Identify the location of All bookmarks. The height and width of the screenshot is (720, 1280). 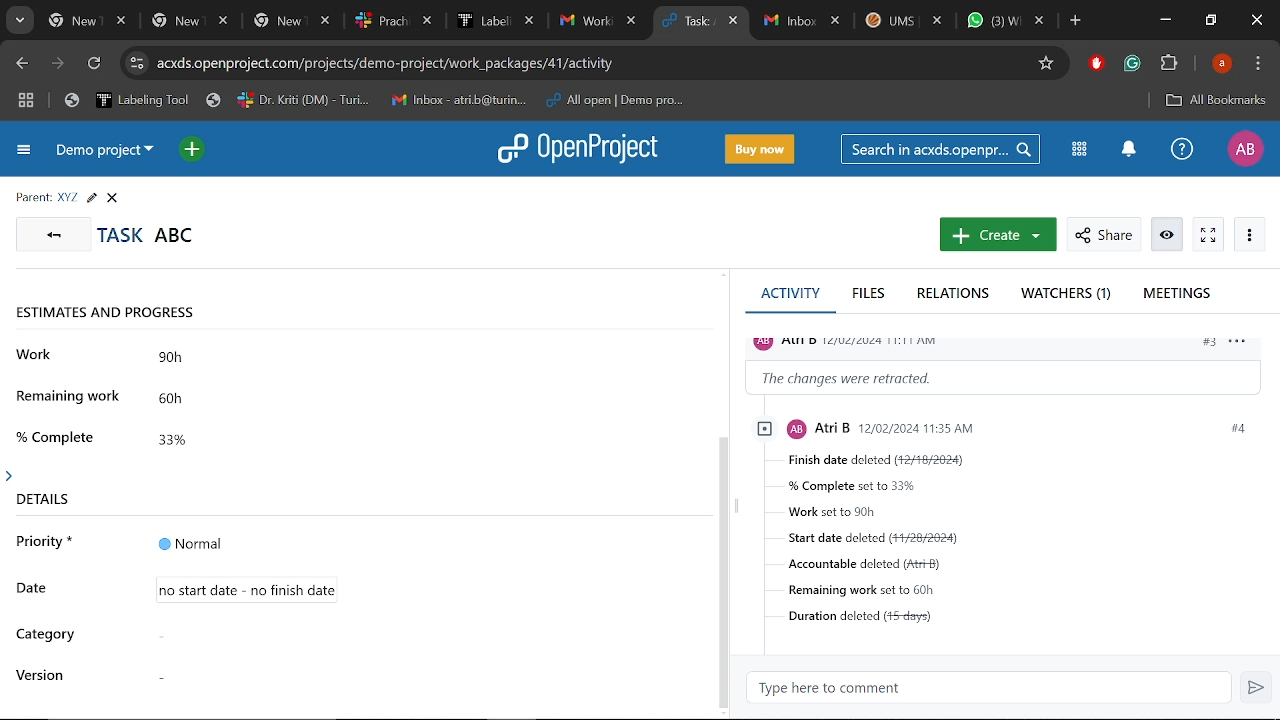
(1215, 101).